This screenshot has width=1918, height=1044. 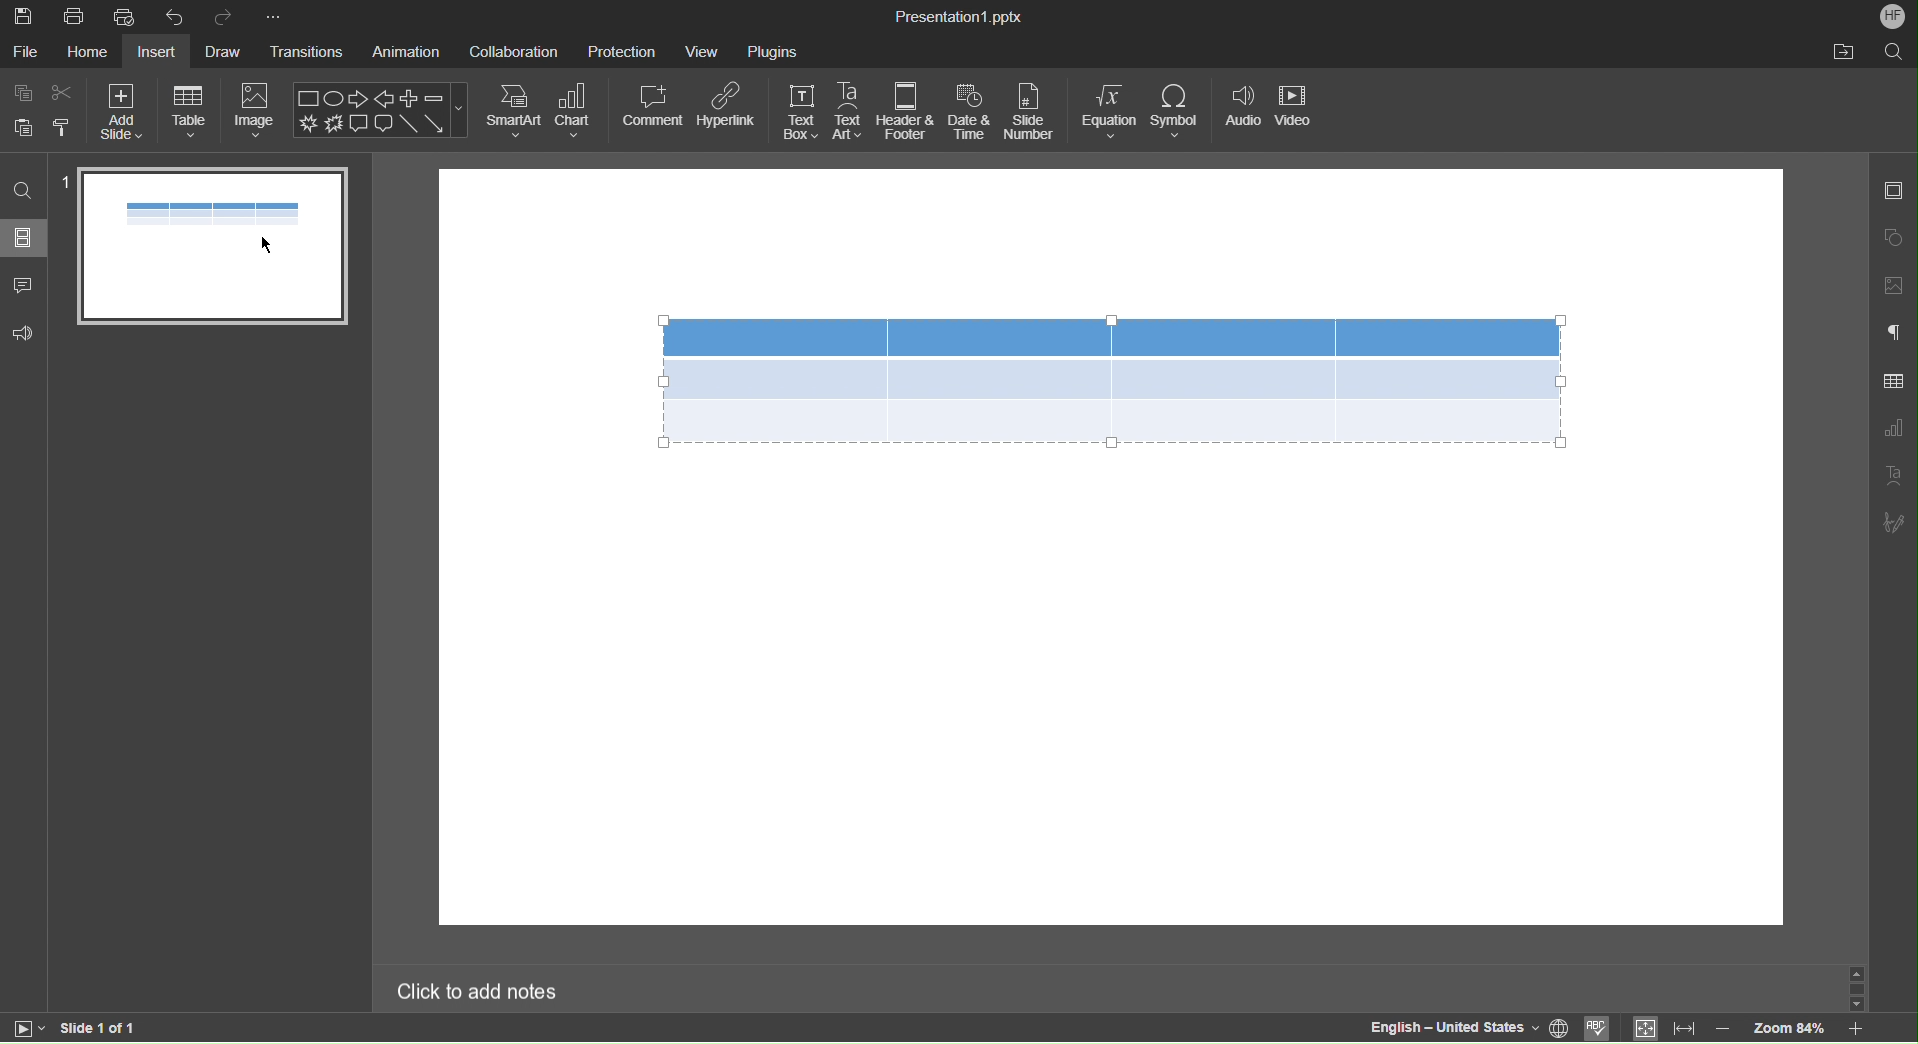 I want to click on English - United States, so click(x=1452, y=1027).